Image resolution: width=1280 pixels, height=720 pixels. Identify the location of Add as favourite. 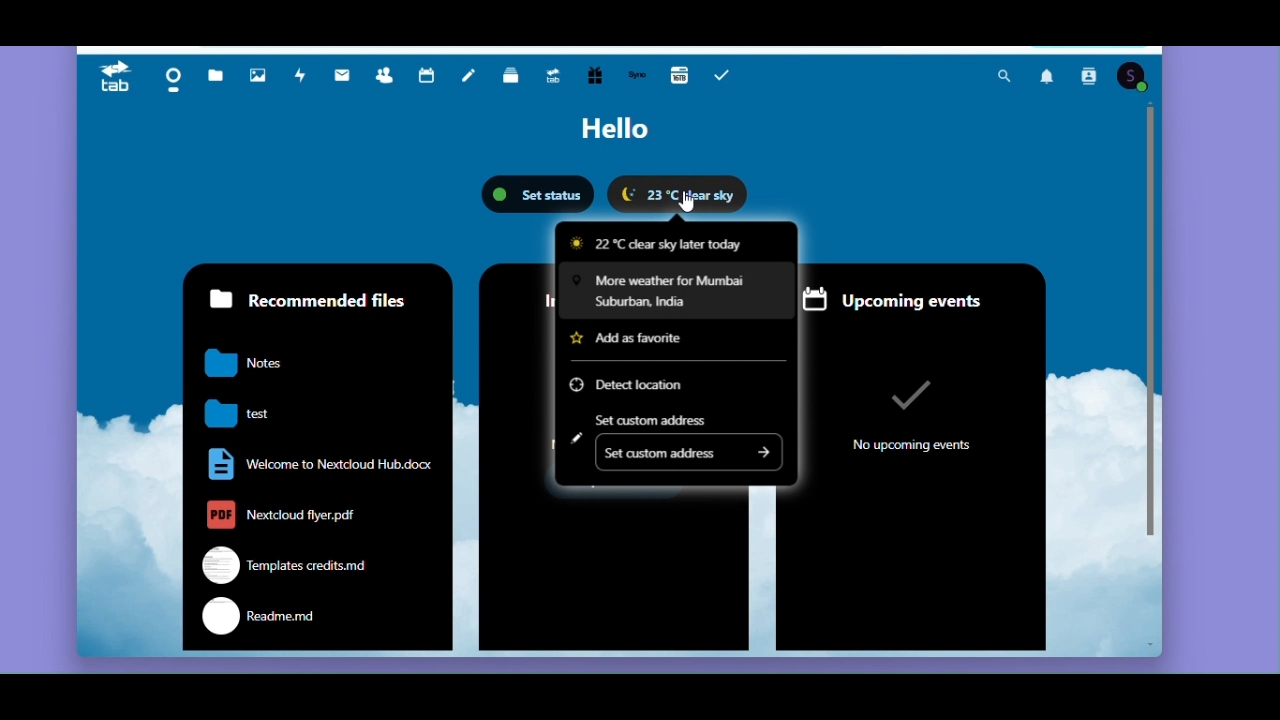
(653, 341).